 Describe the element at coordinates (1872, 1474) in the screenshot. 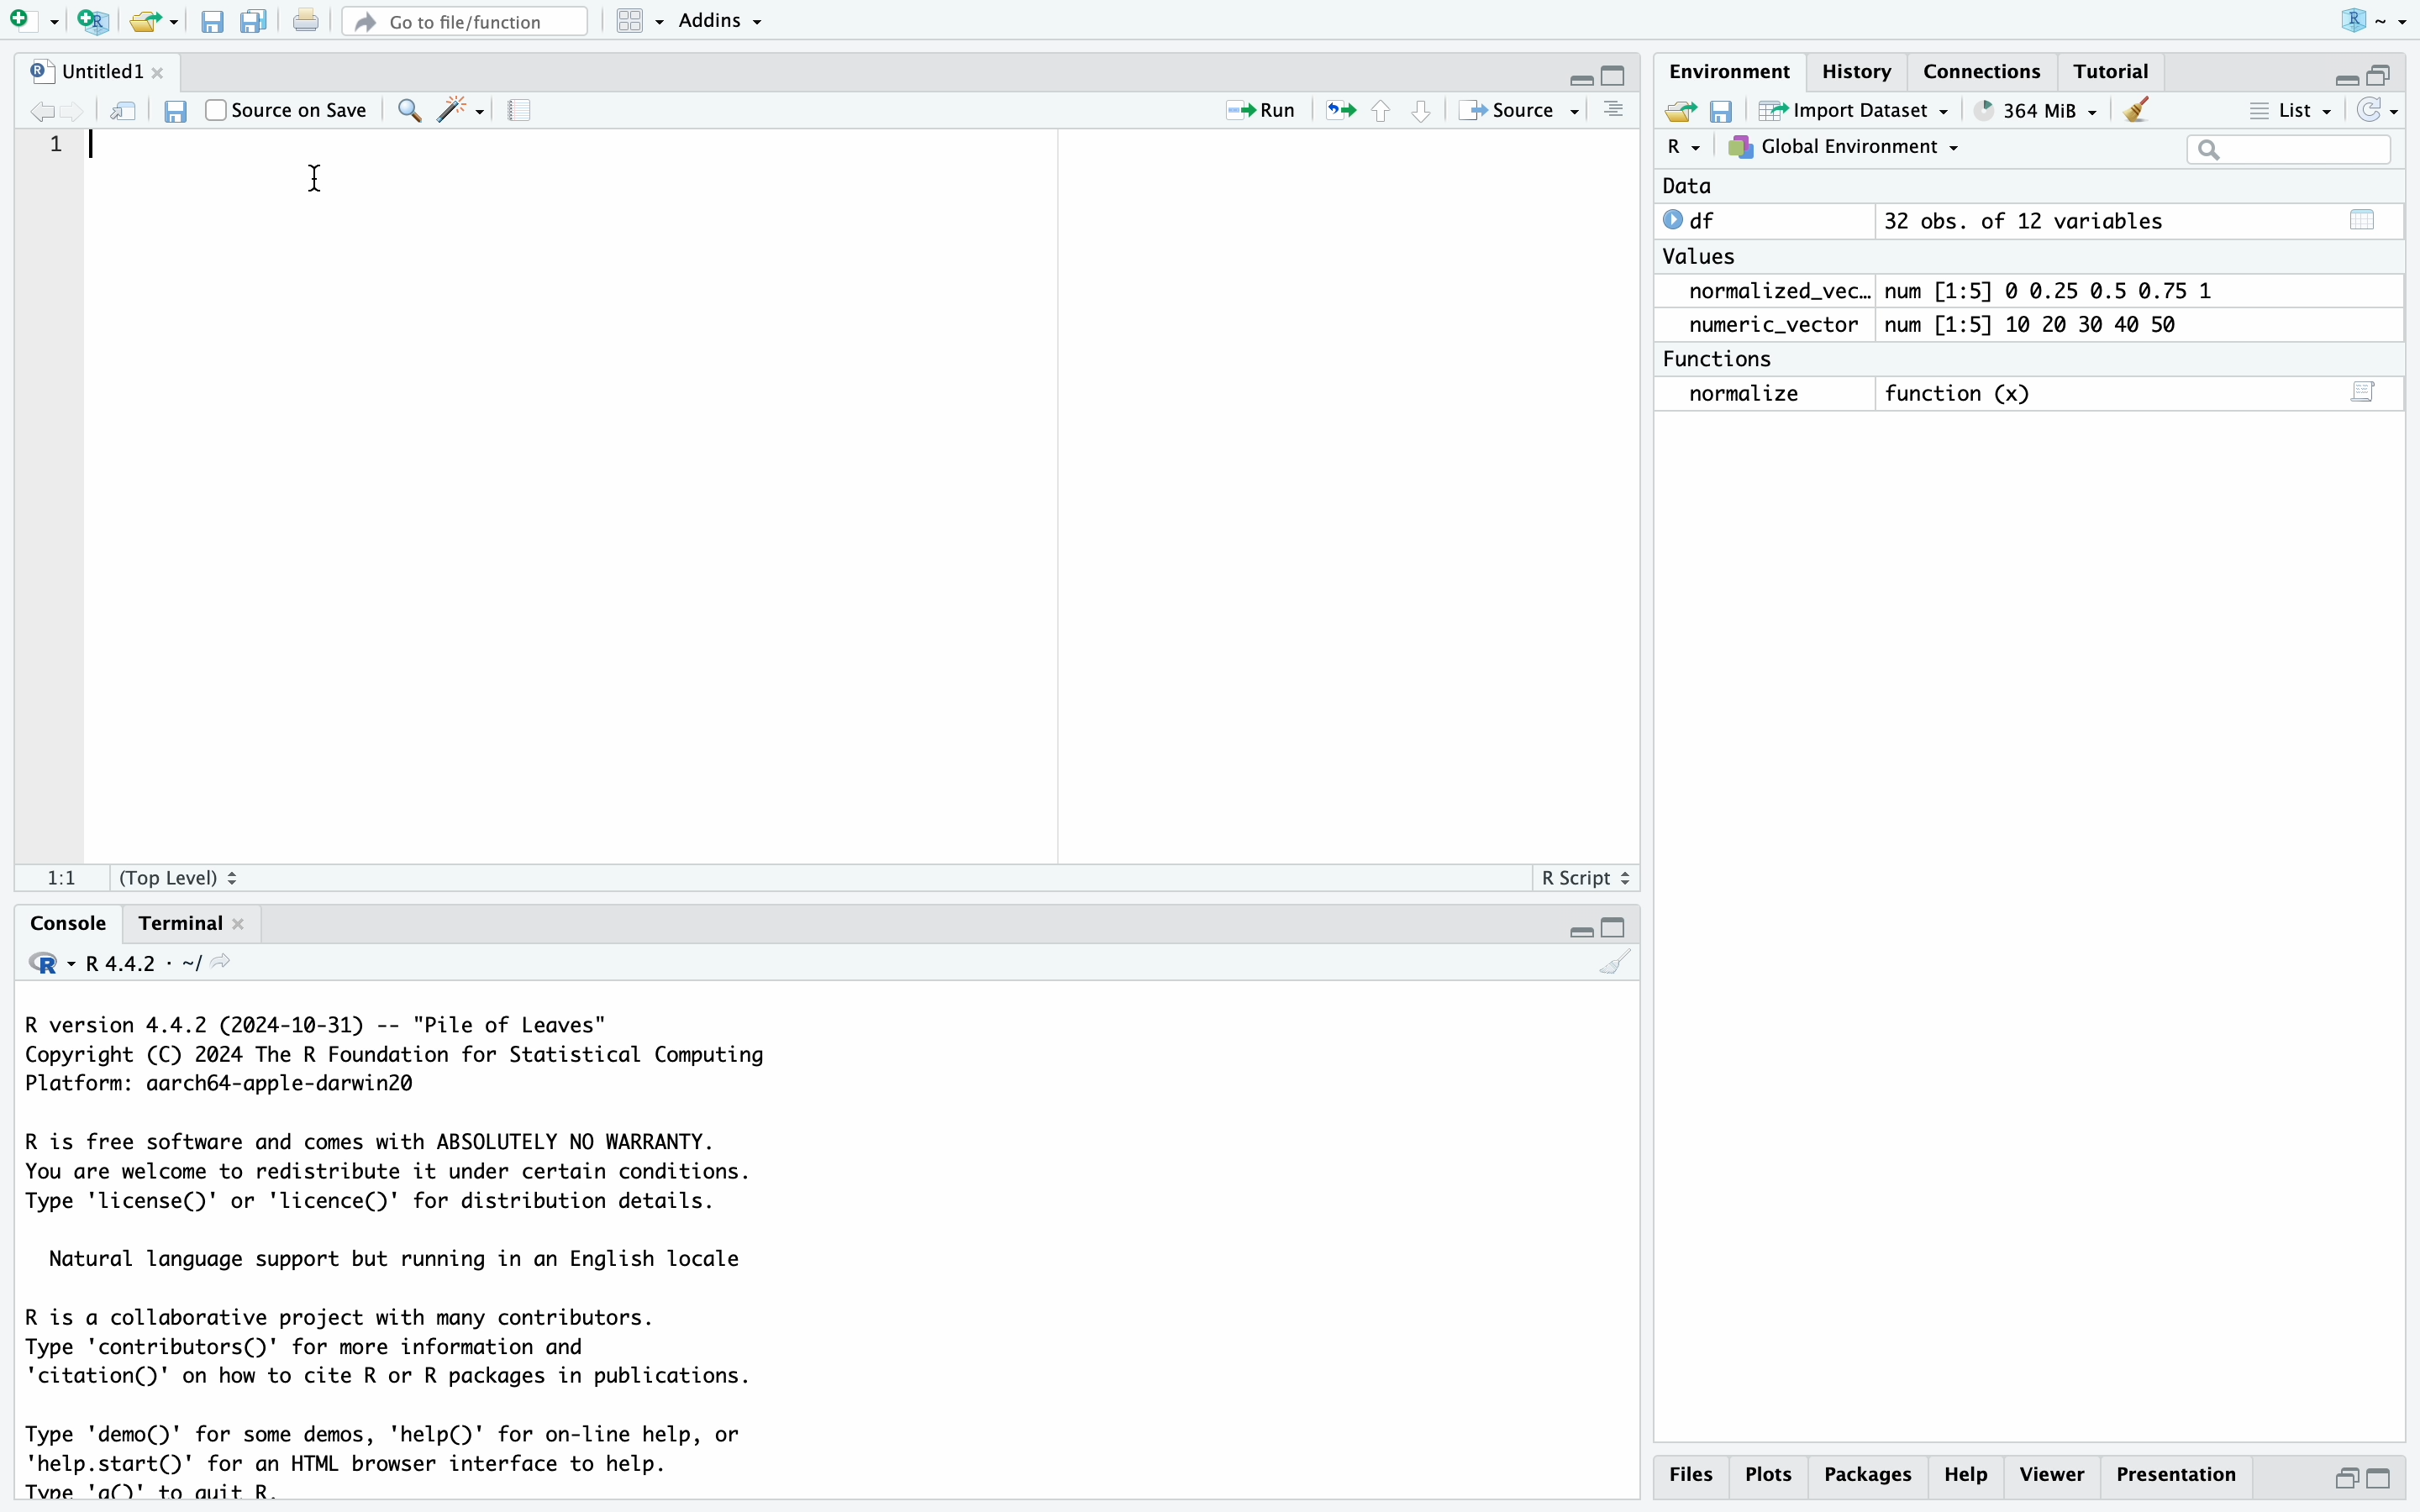

I see `Packages` at that location.